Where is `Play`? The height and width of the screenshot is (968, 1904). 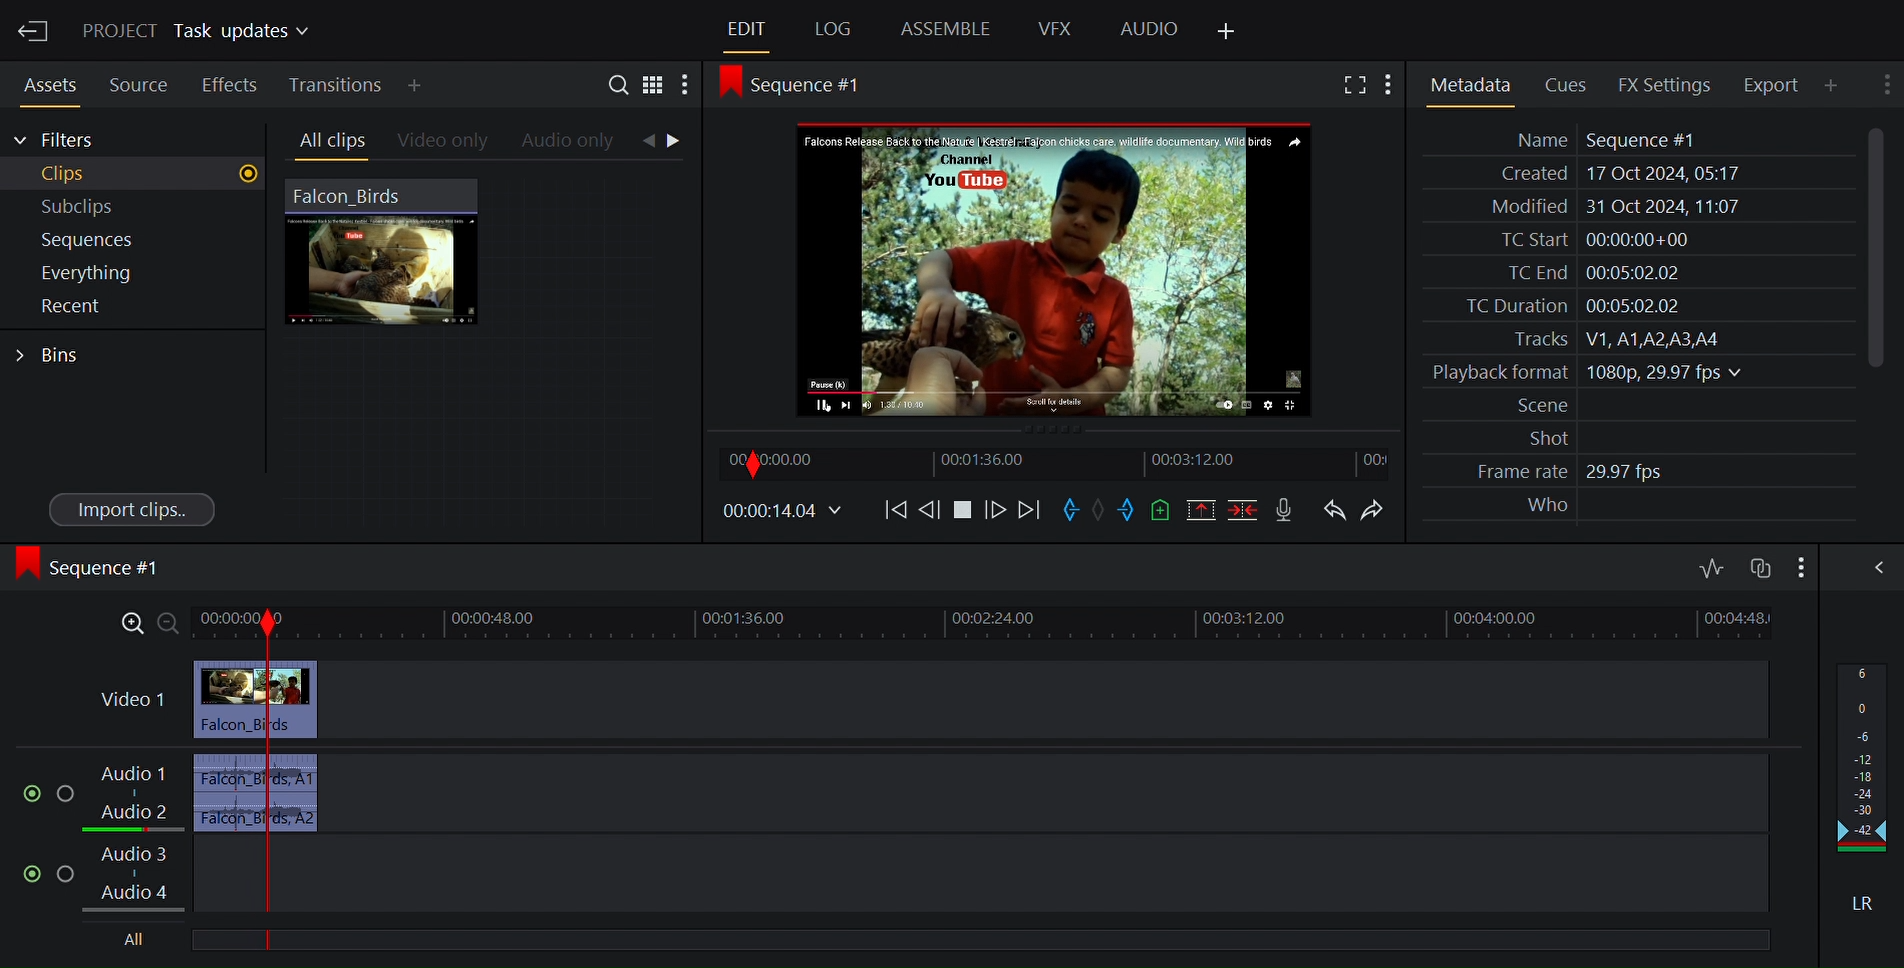 Play is located at coordinates (960, 511).